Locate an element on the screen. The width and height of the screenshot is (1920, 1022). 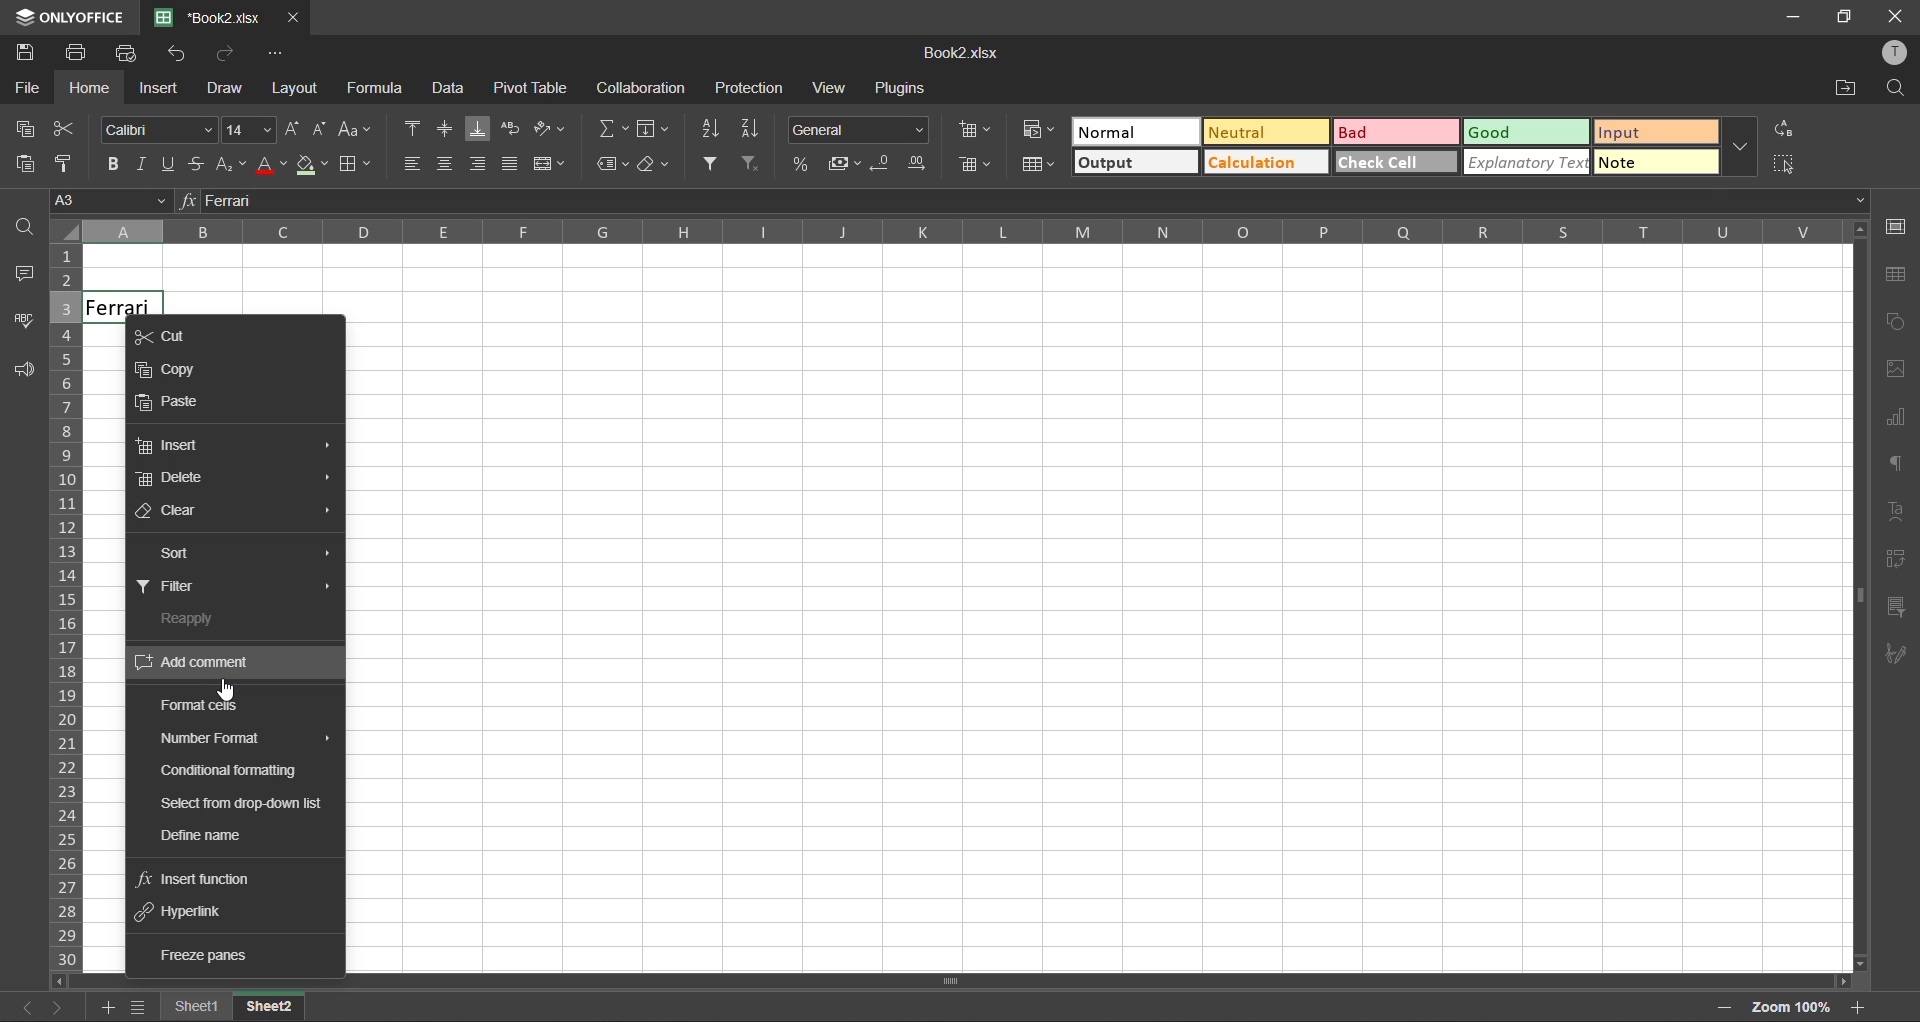
data is located at coordinates (447, 91).